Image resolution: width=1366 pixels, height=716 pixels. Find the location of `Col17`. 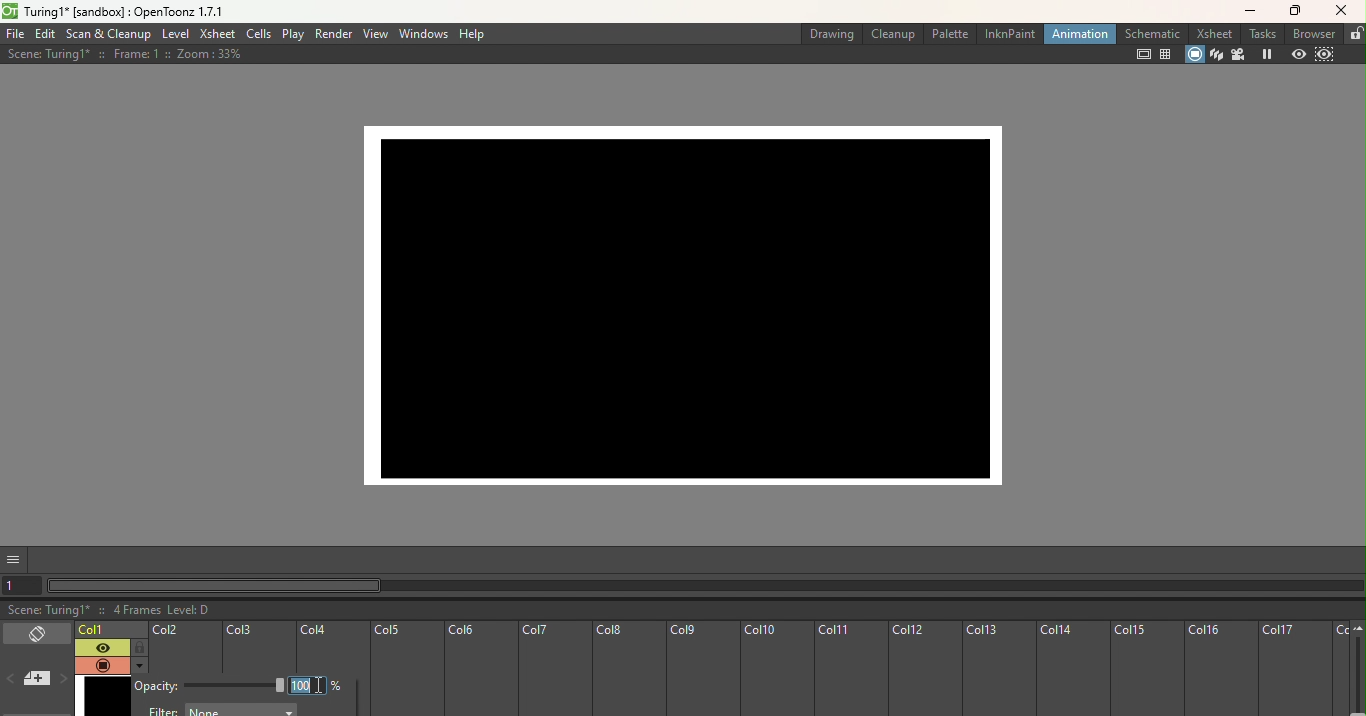

Col17 is located at coordinates (1295, 669).